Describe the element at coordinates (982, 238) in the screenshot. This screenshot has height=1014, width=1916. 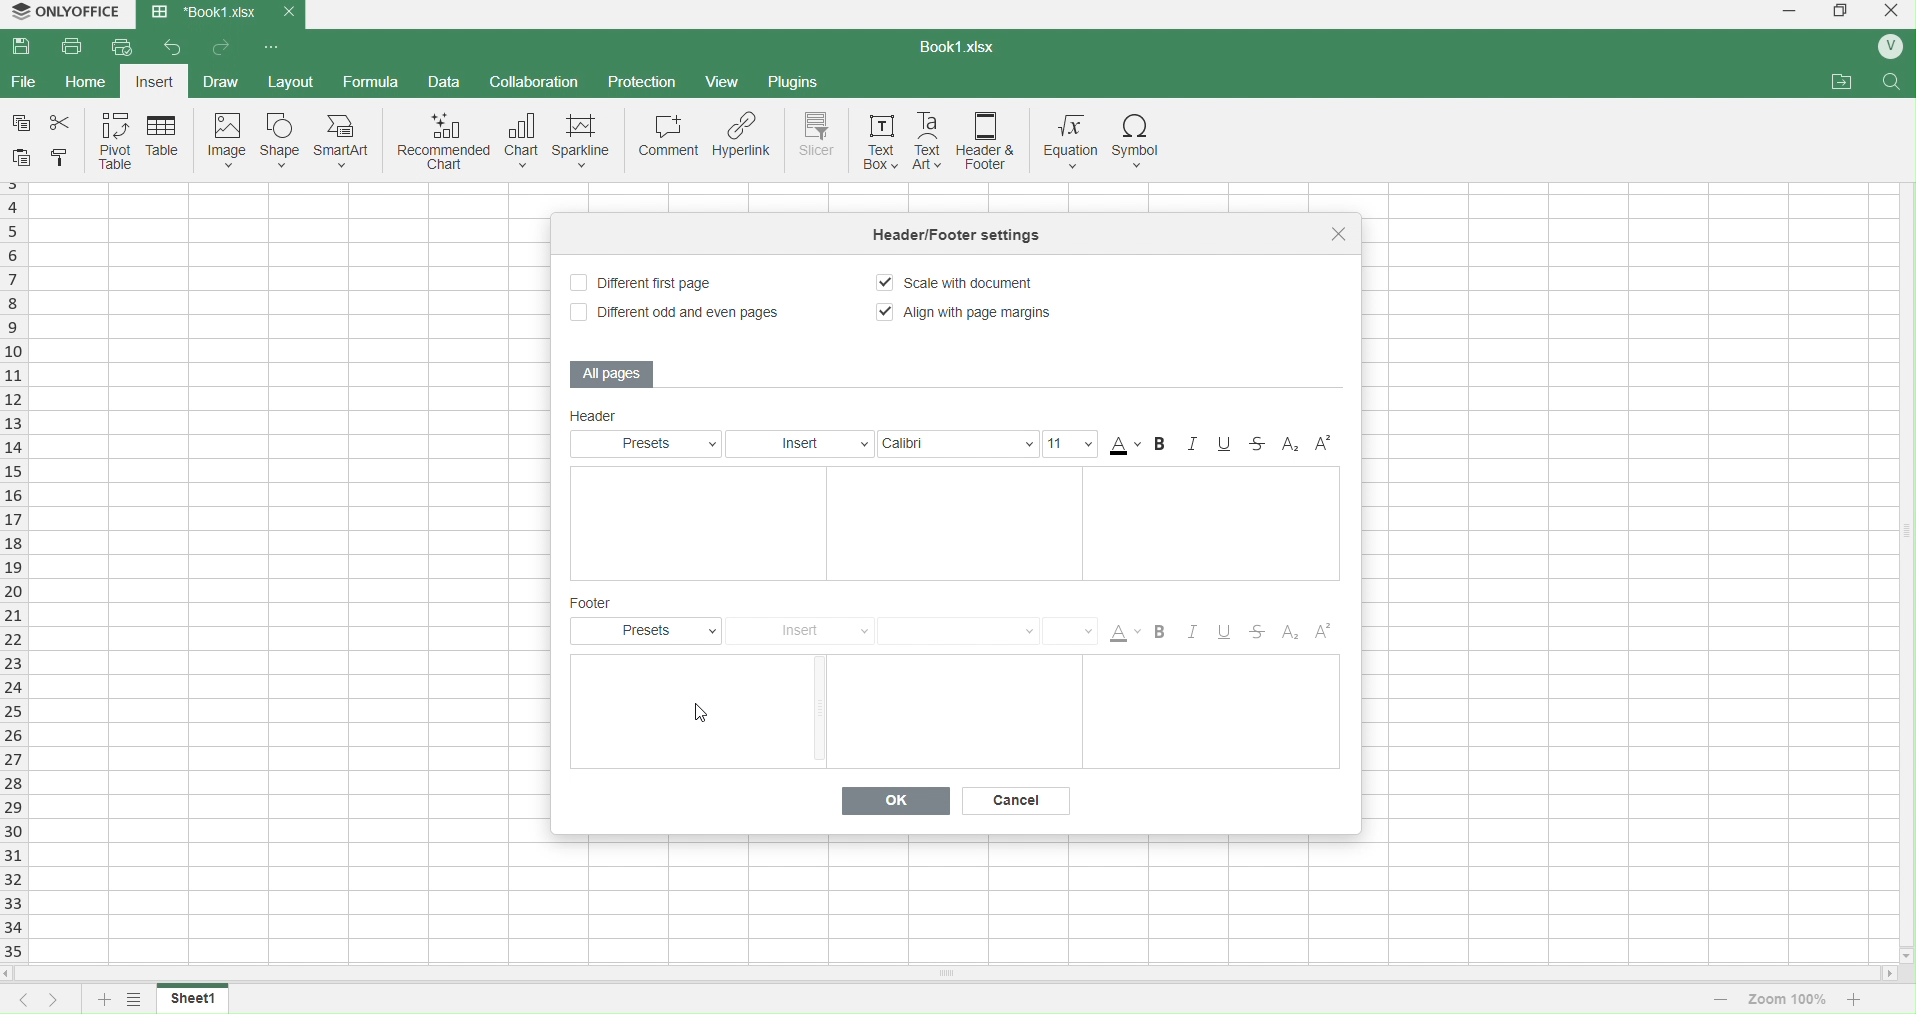
I see `tittle` at that location.